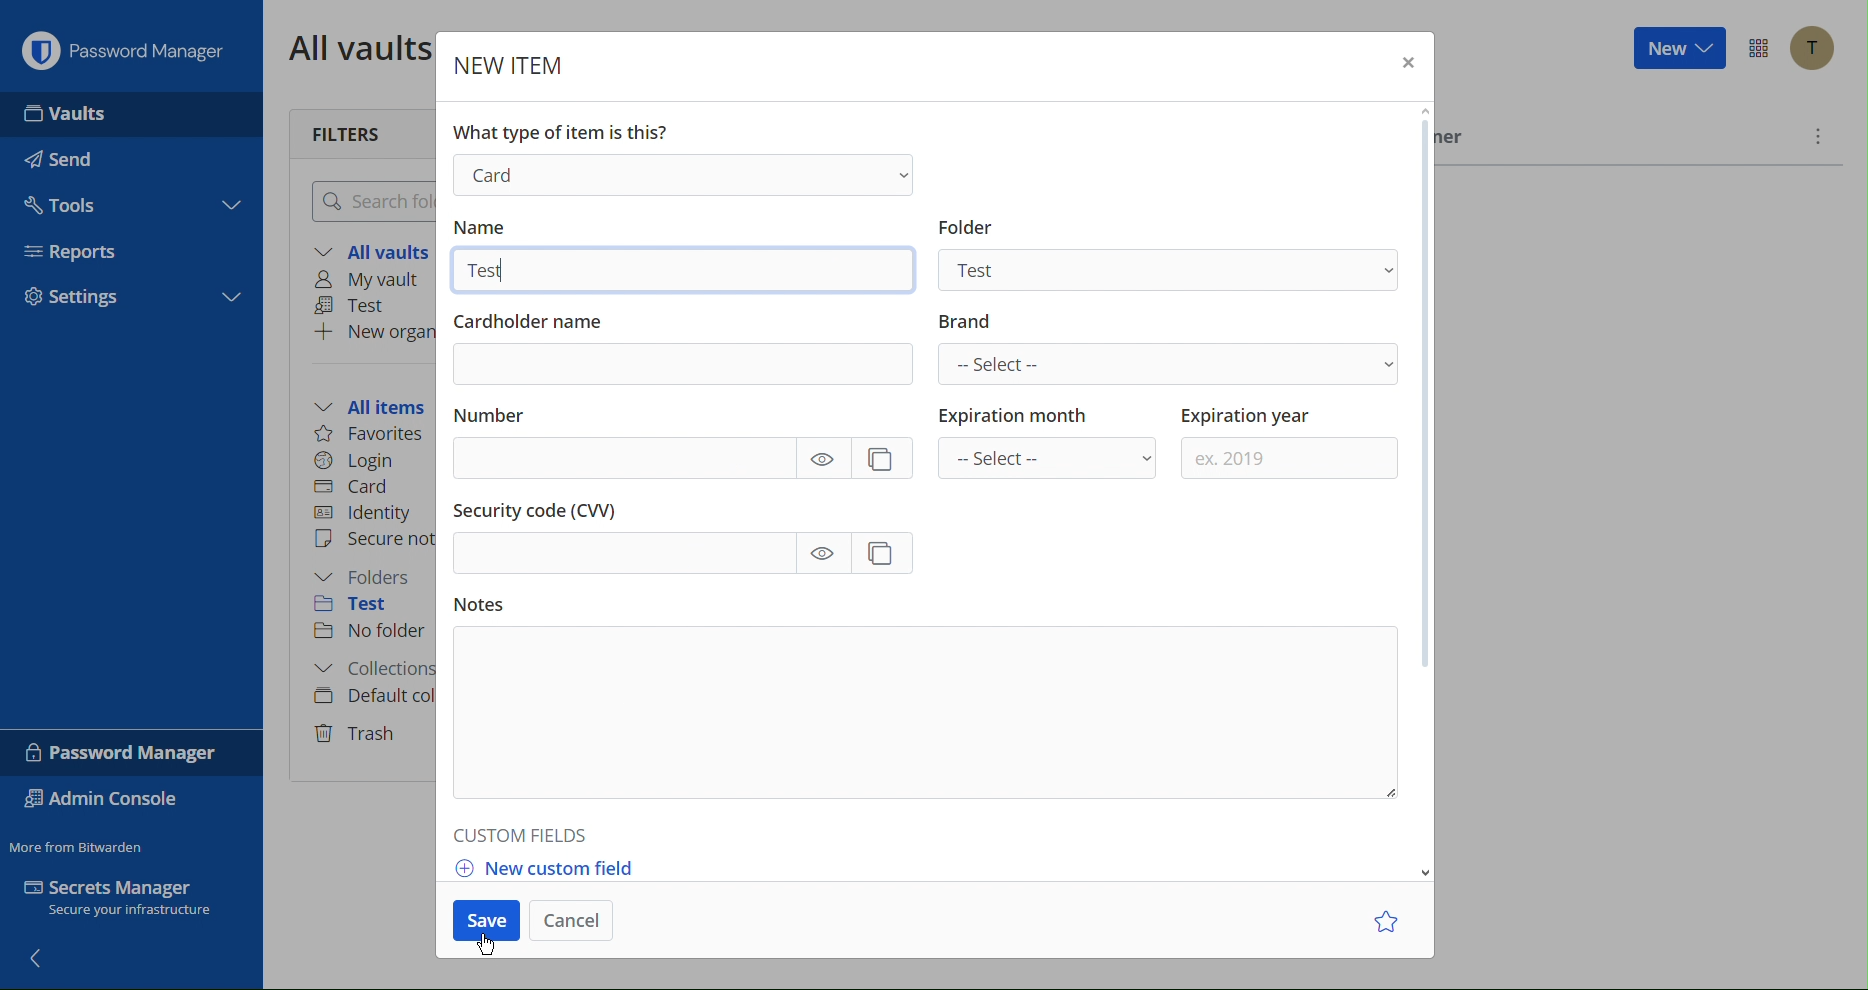 The width and height of the screenshot is (1868, 990). Describe the element at coordinates (362, 489) in the screenshot. I see `Card` at that location.